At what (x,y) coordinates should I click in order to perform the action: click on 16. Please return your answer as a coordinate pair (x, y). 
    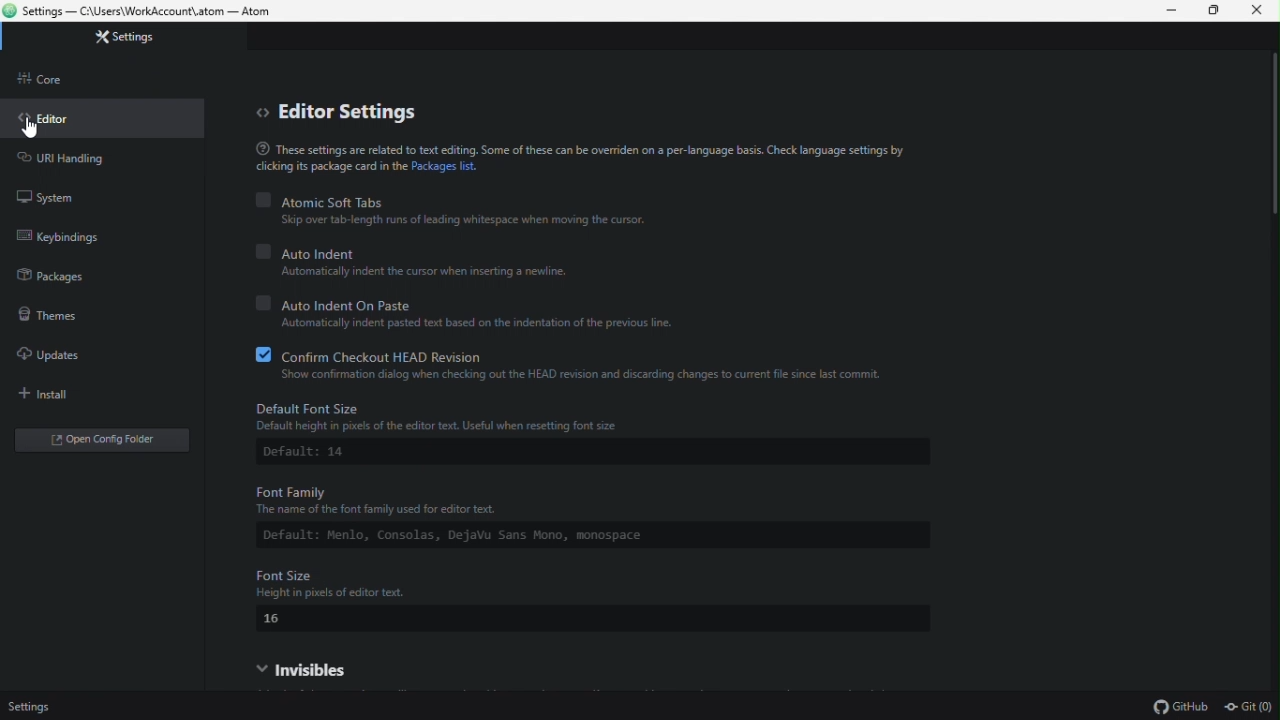
    Looking at the image, I should click on (279, 619).